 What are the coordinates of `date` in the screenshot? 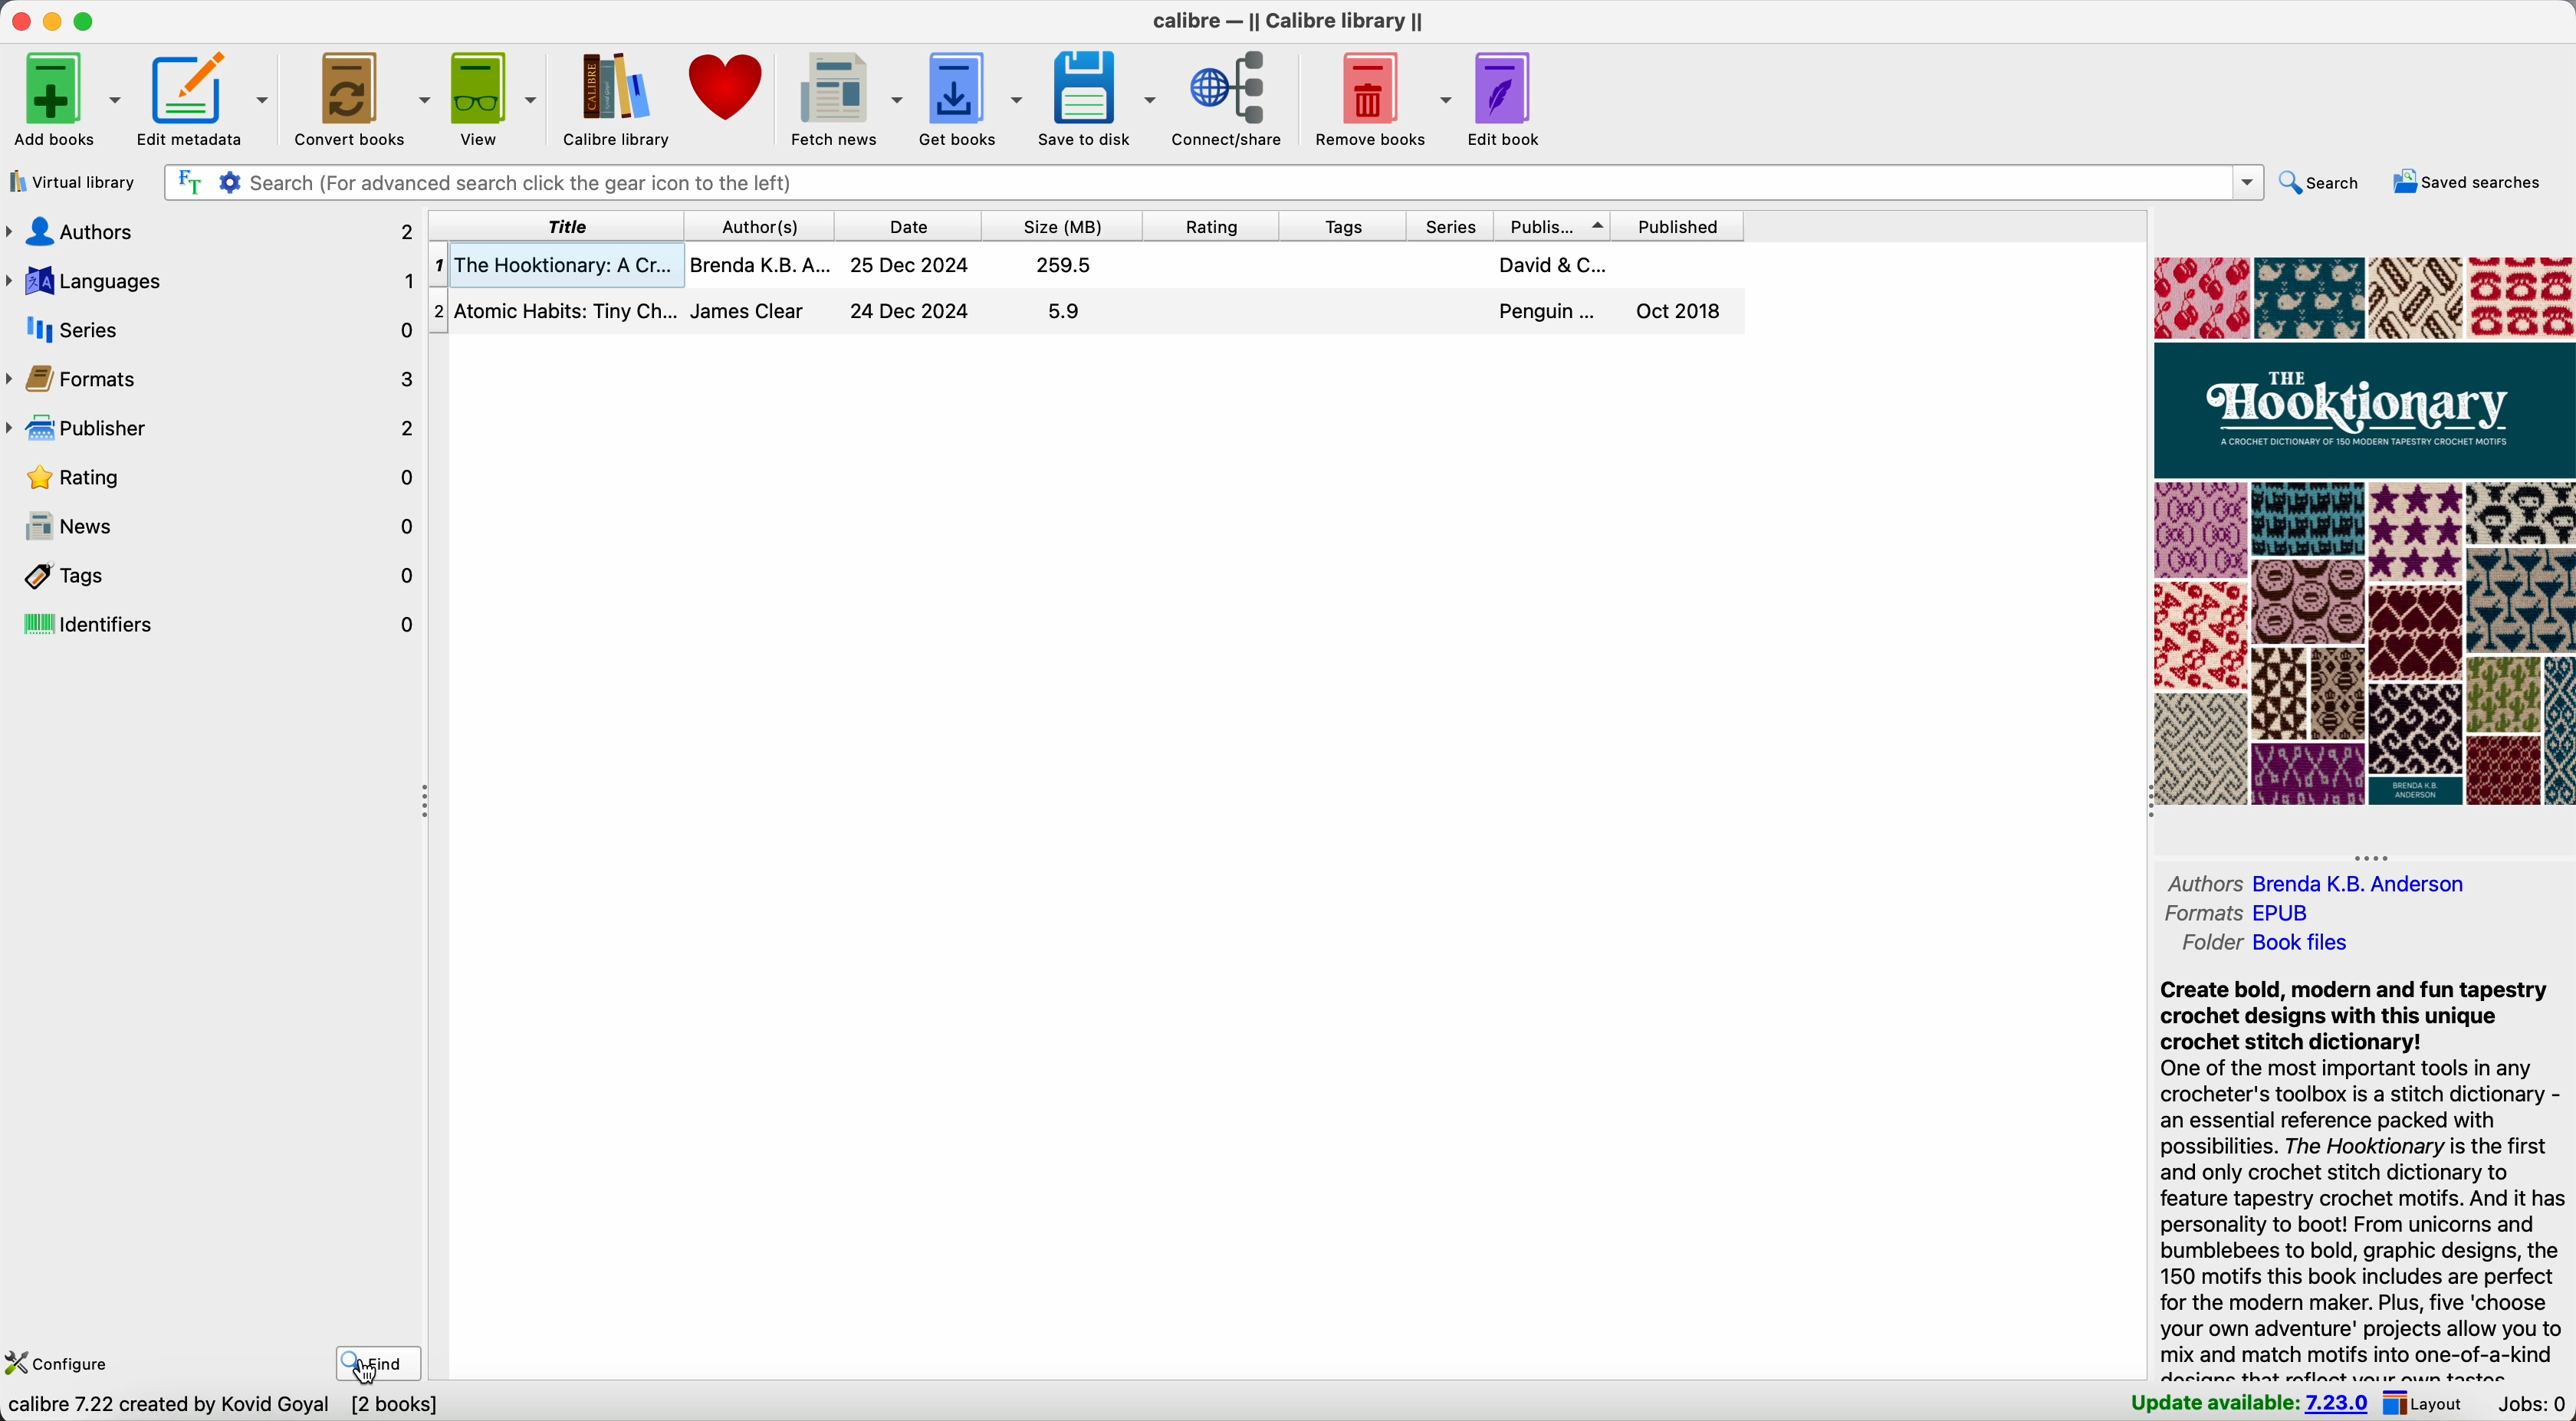 It's located at (903, 225).